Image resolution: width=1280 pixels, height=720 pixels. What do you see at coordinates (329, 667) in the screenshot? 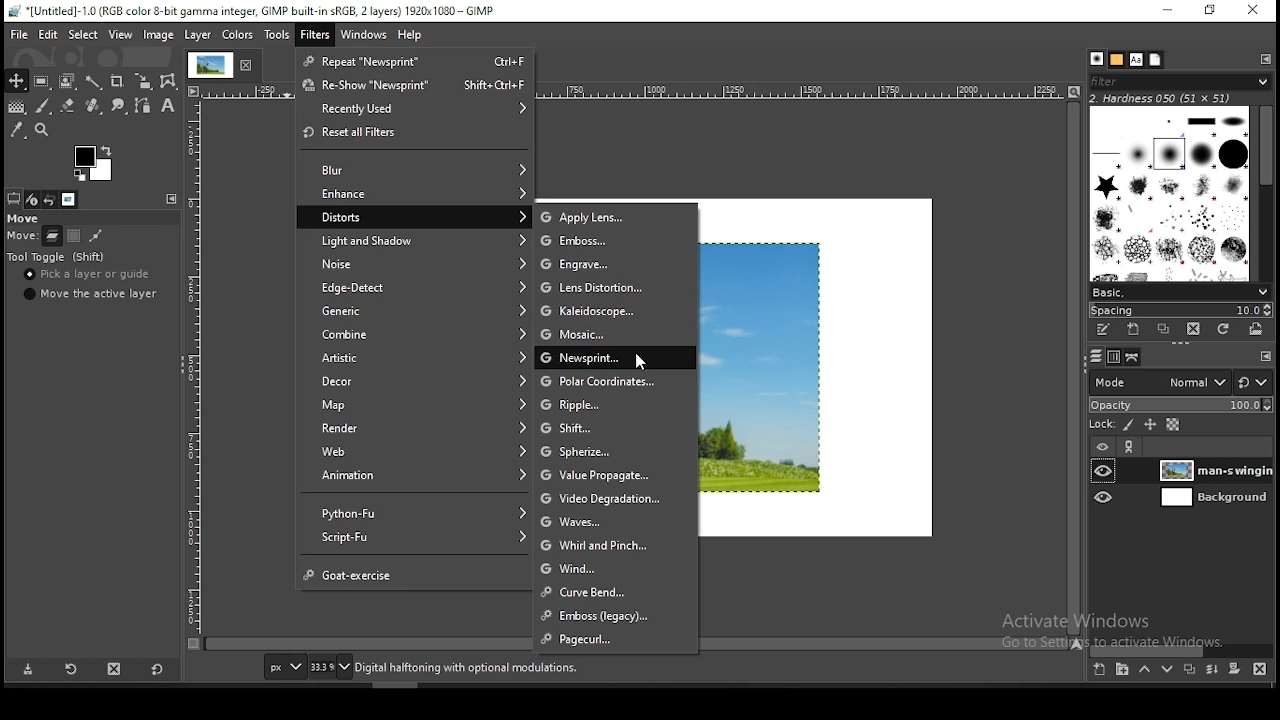
I see `zoom status` at bounding box center [329, 667].